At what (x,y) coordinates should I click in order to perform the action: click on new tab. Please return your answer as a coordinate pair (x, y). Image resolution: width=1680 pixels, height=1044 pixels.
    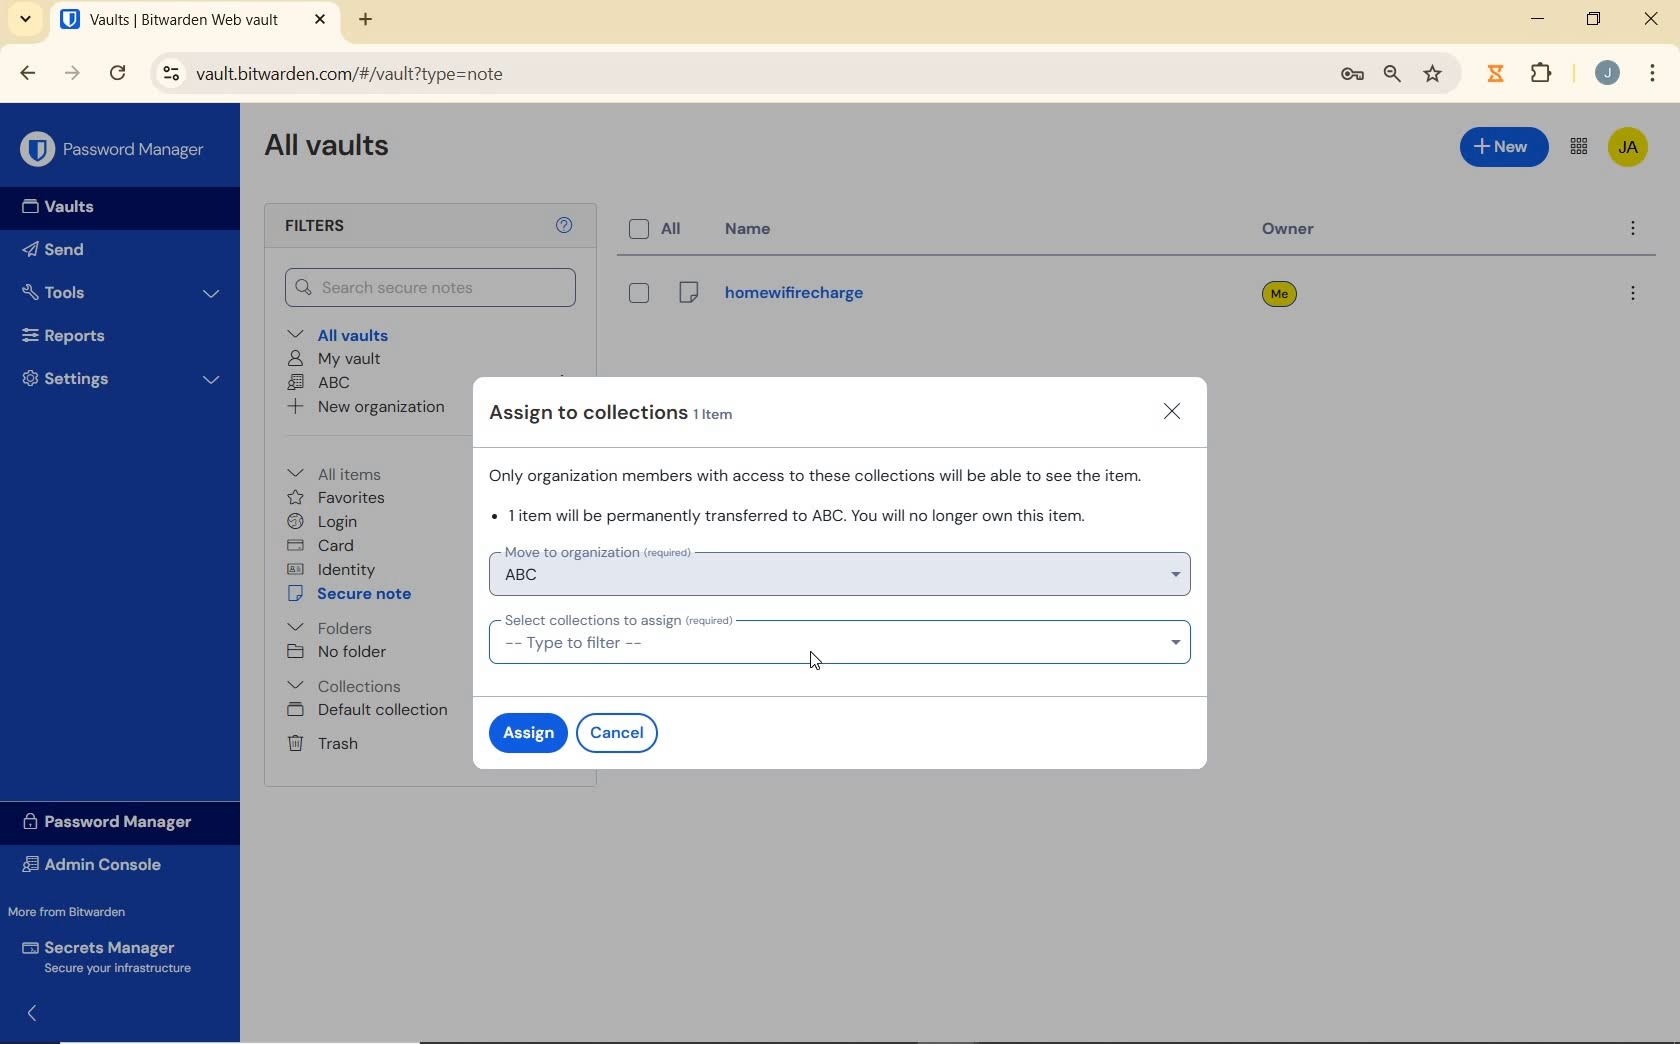
    Looking at the image, I should click on (368, 22).